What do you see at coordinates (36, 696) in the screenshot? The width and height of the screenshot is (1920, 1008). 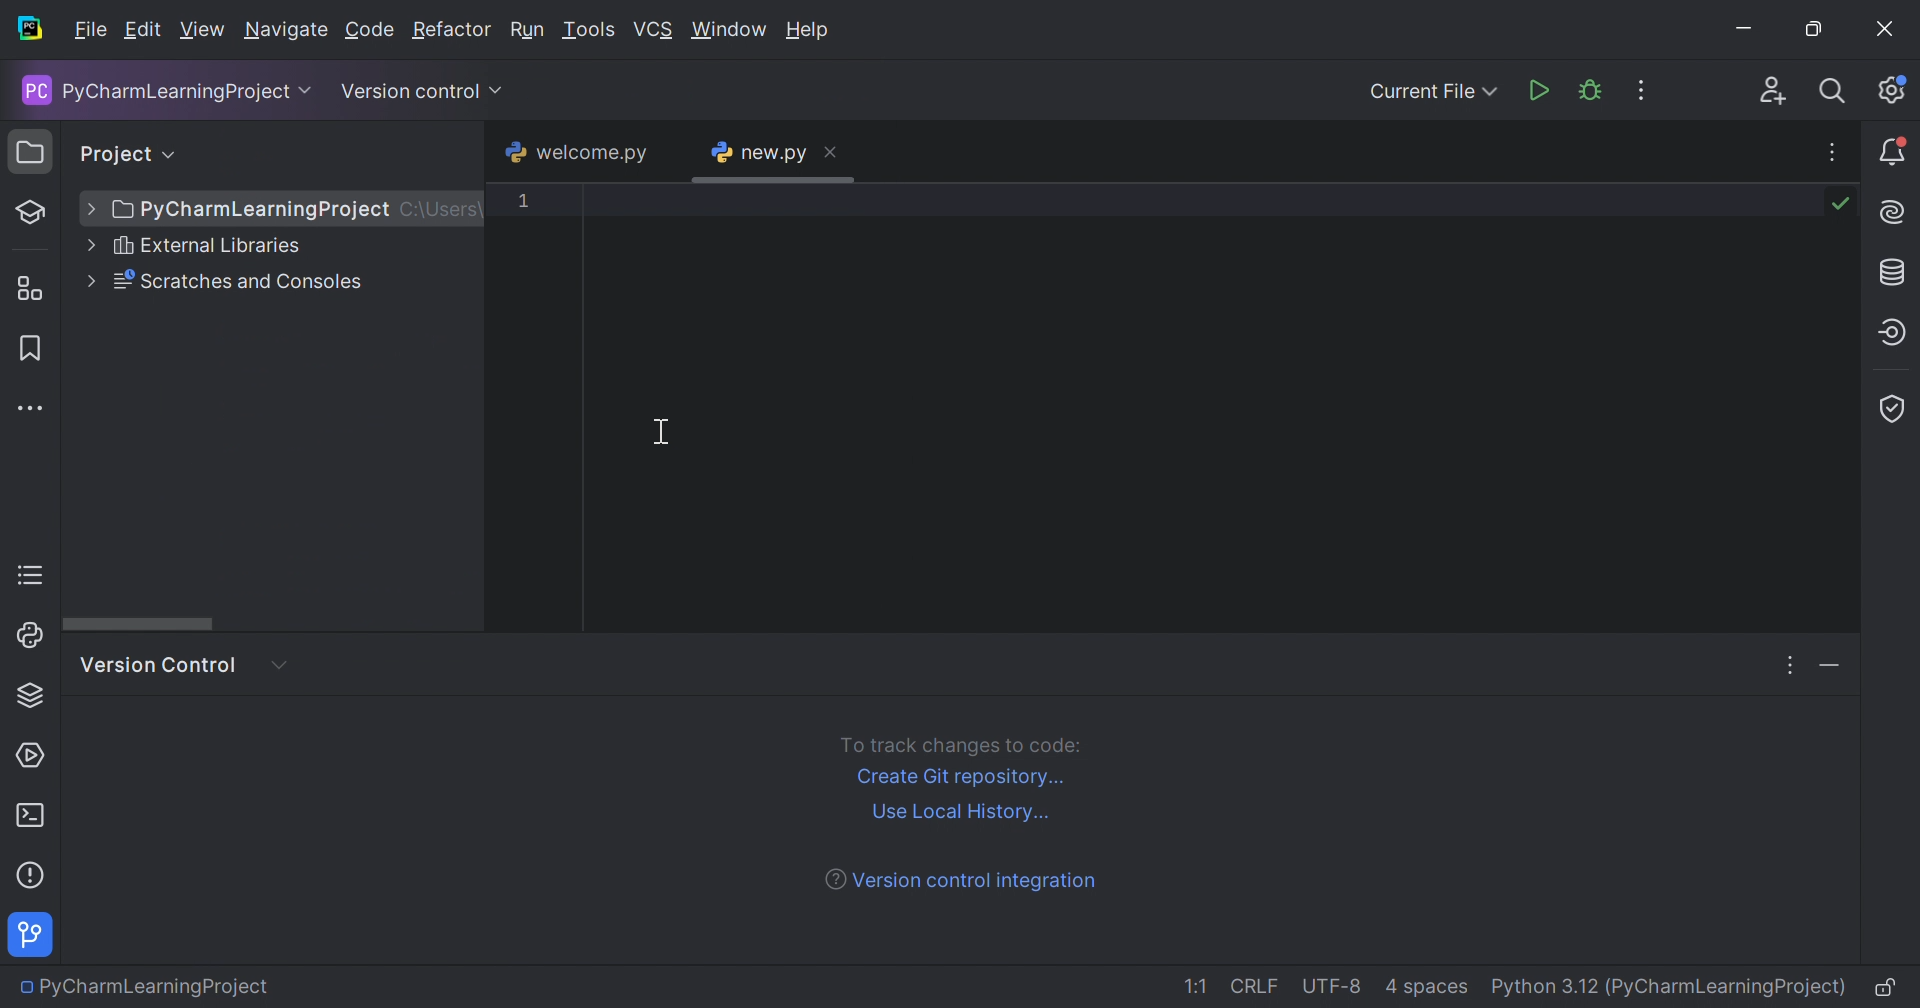 I see `Python Packages` at bounding box center [36, 696].